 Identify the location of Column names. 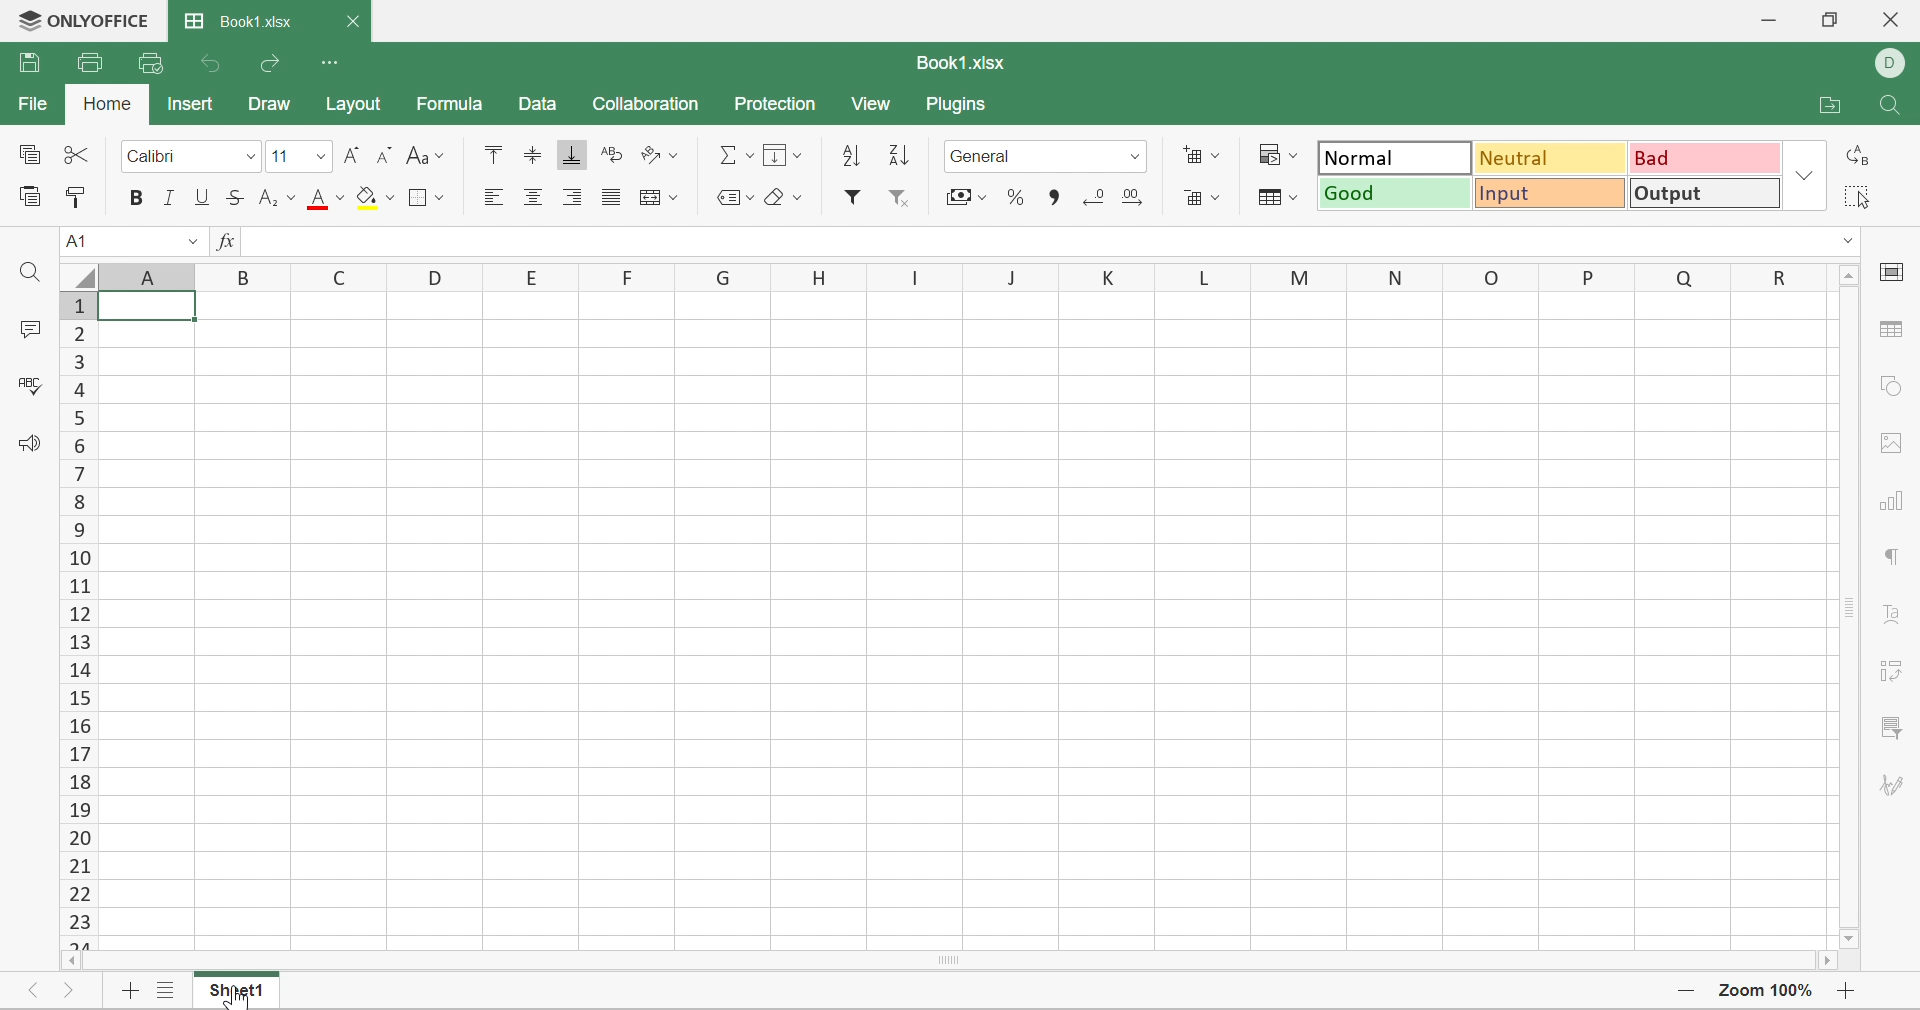
(149, 276).